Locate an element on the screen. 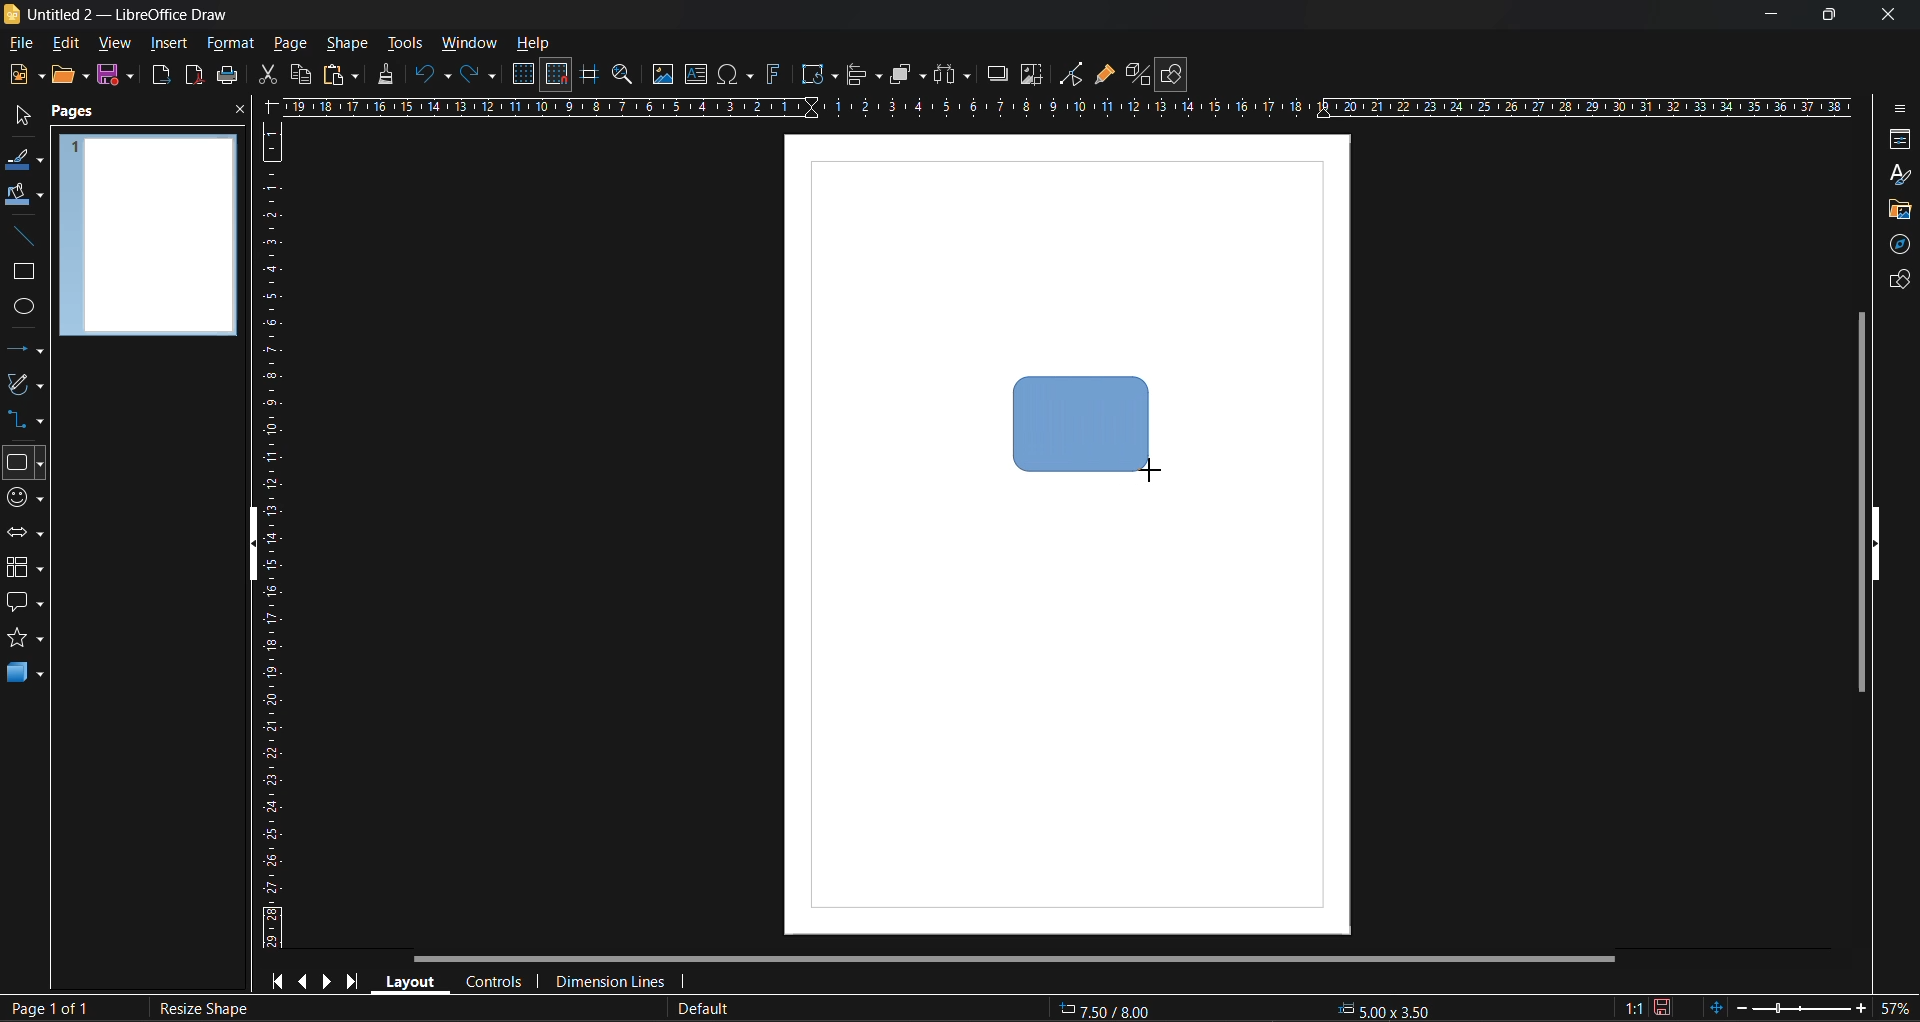 This screenshot has height=1022, width=1920. display grid is located at coordinates (526, 75).